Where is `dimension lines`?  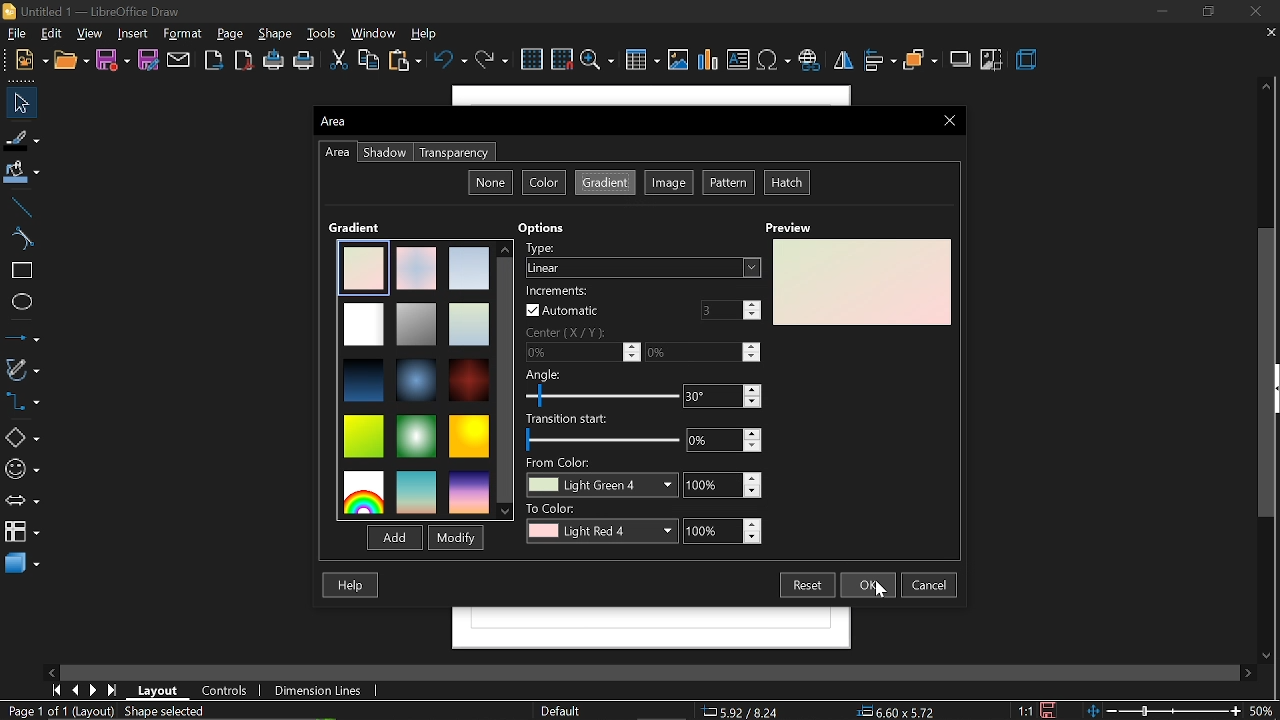
dimension lines is located at coordinates (318, 690).